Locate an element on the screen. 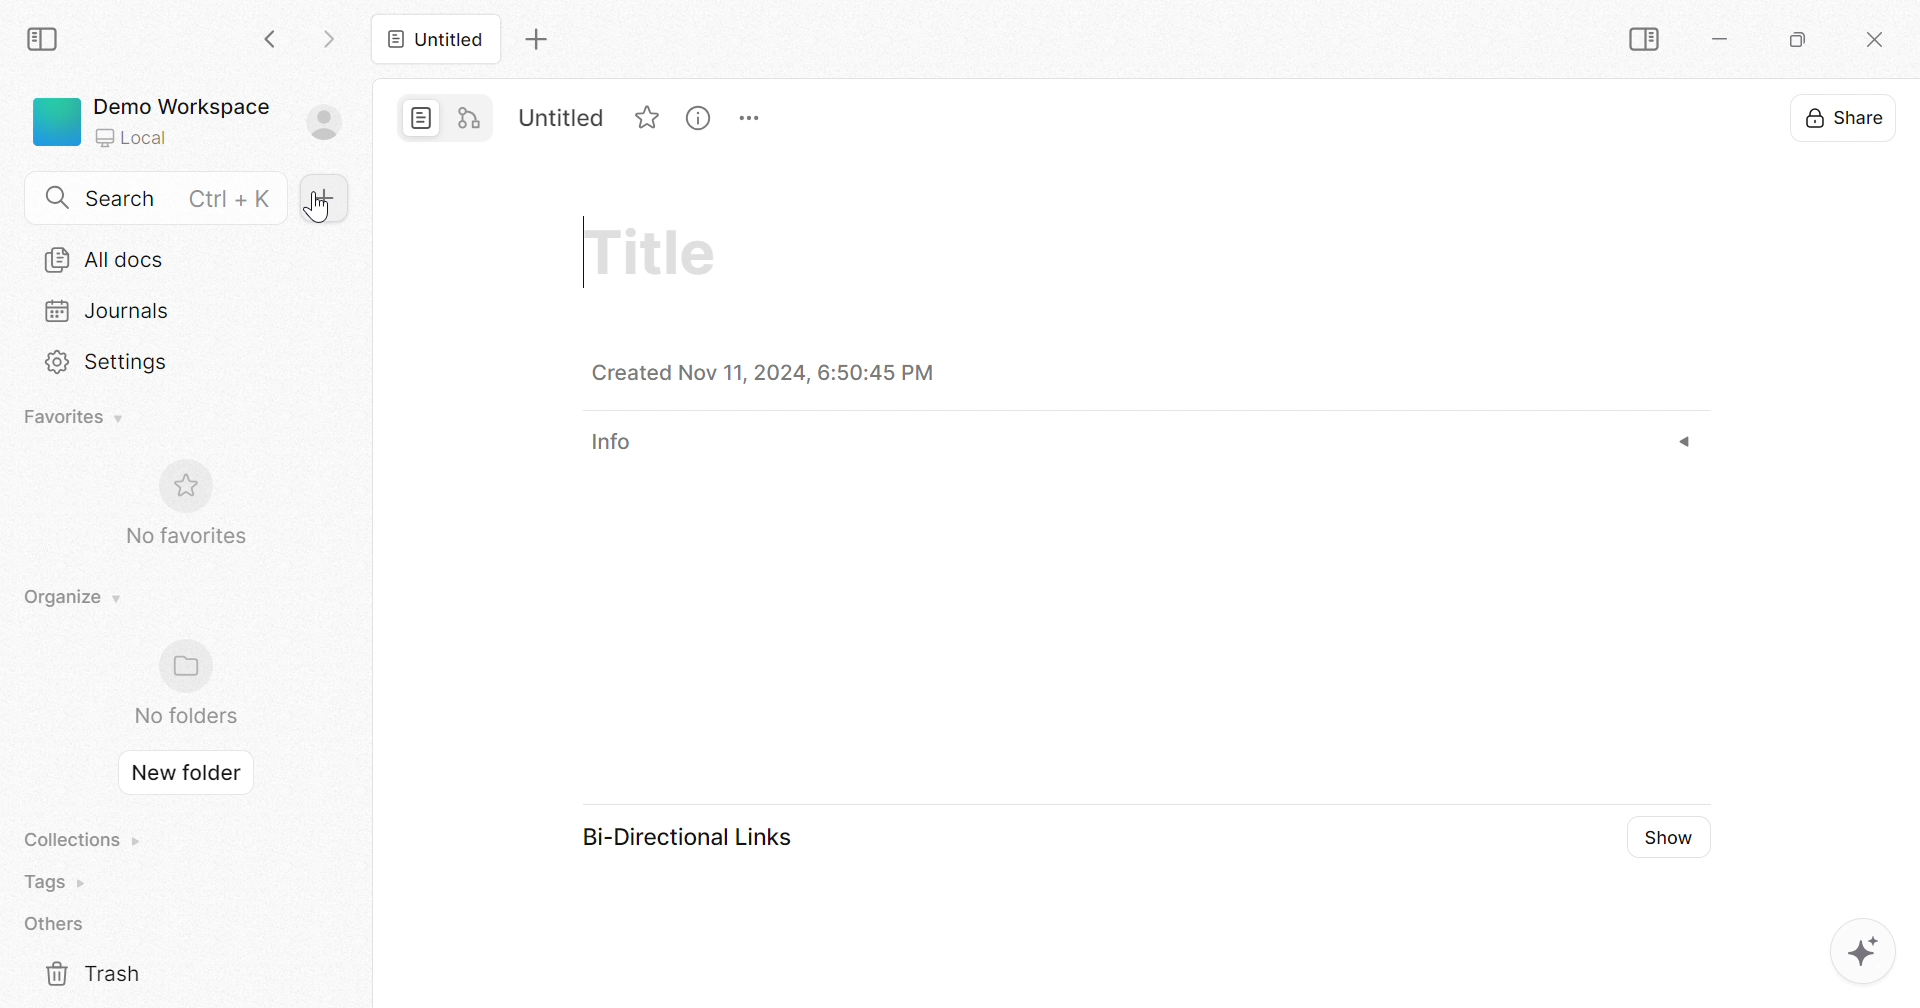 The width and height of the screenshot is (1920, 1008). Collections is located at coordinates (84, 840).